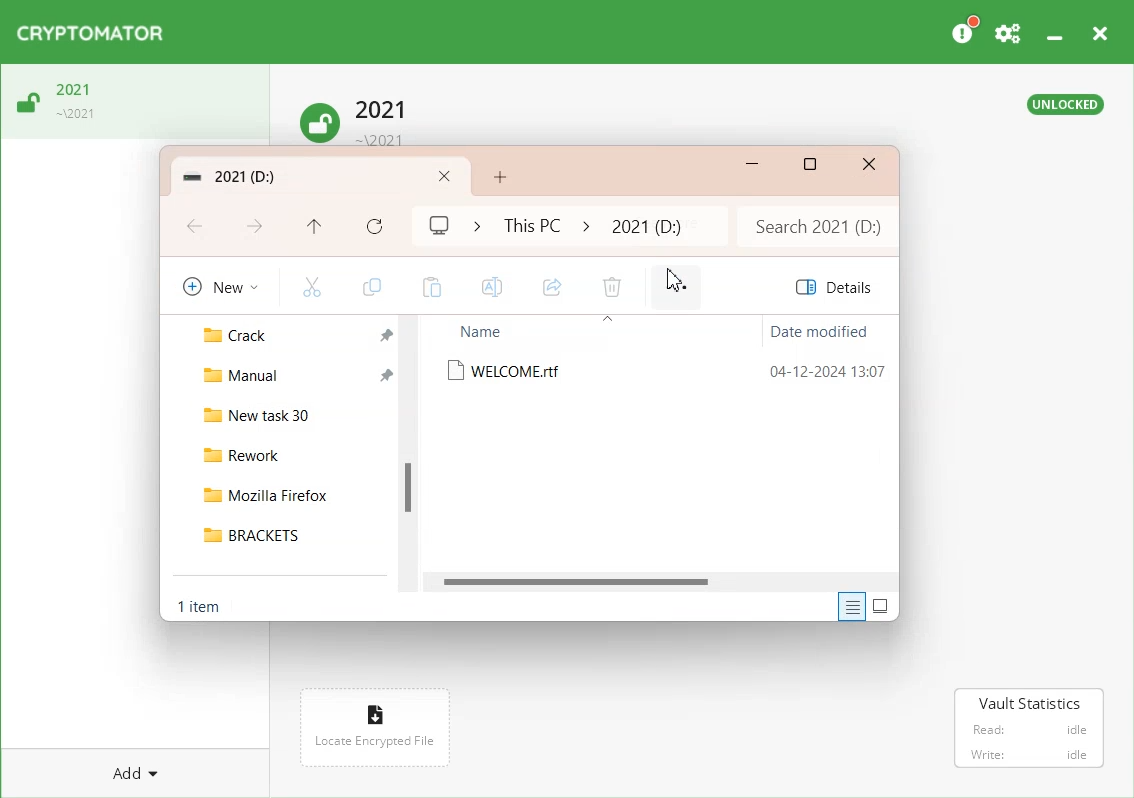  What do you see at coordinates (440, 178) in the screenshot?
I see `Close Folder` at bounding box center [440, 178].